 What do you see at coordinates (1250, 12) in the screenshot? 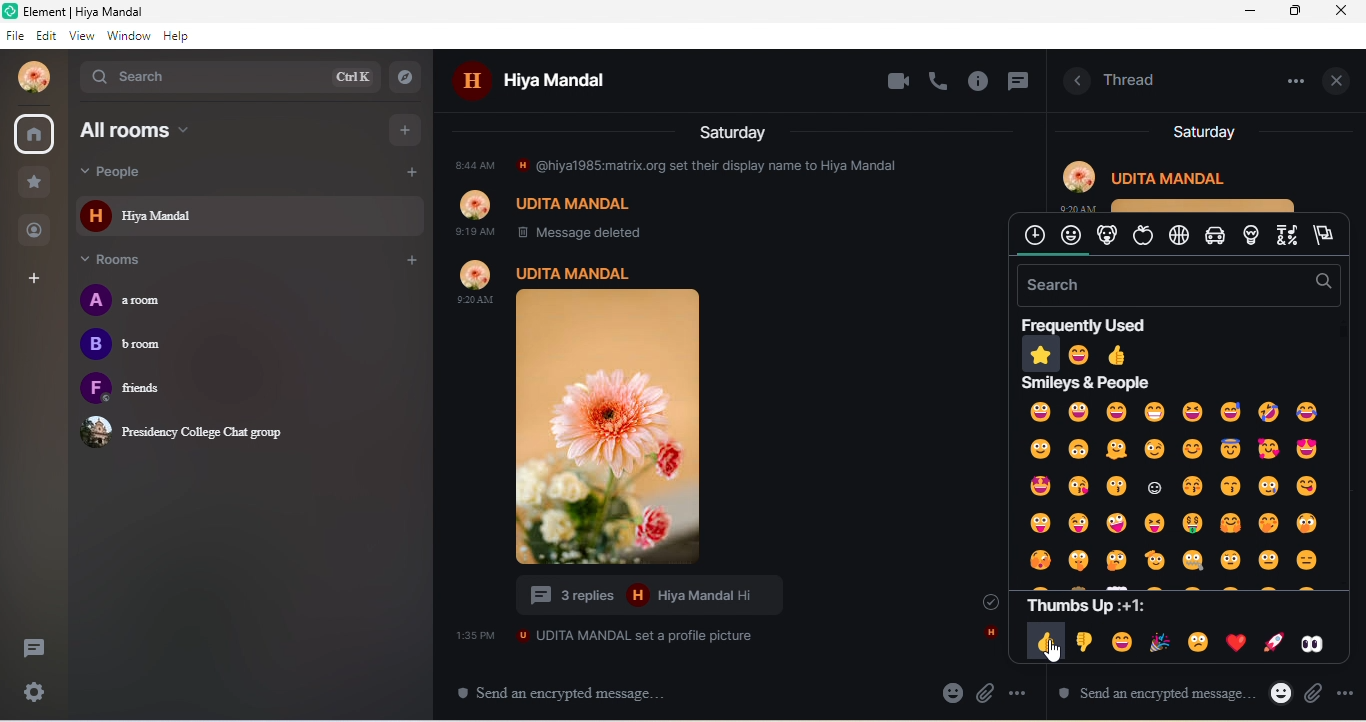
I see `minimize` at bounding box center [1250, 12].